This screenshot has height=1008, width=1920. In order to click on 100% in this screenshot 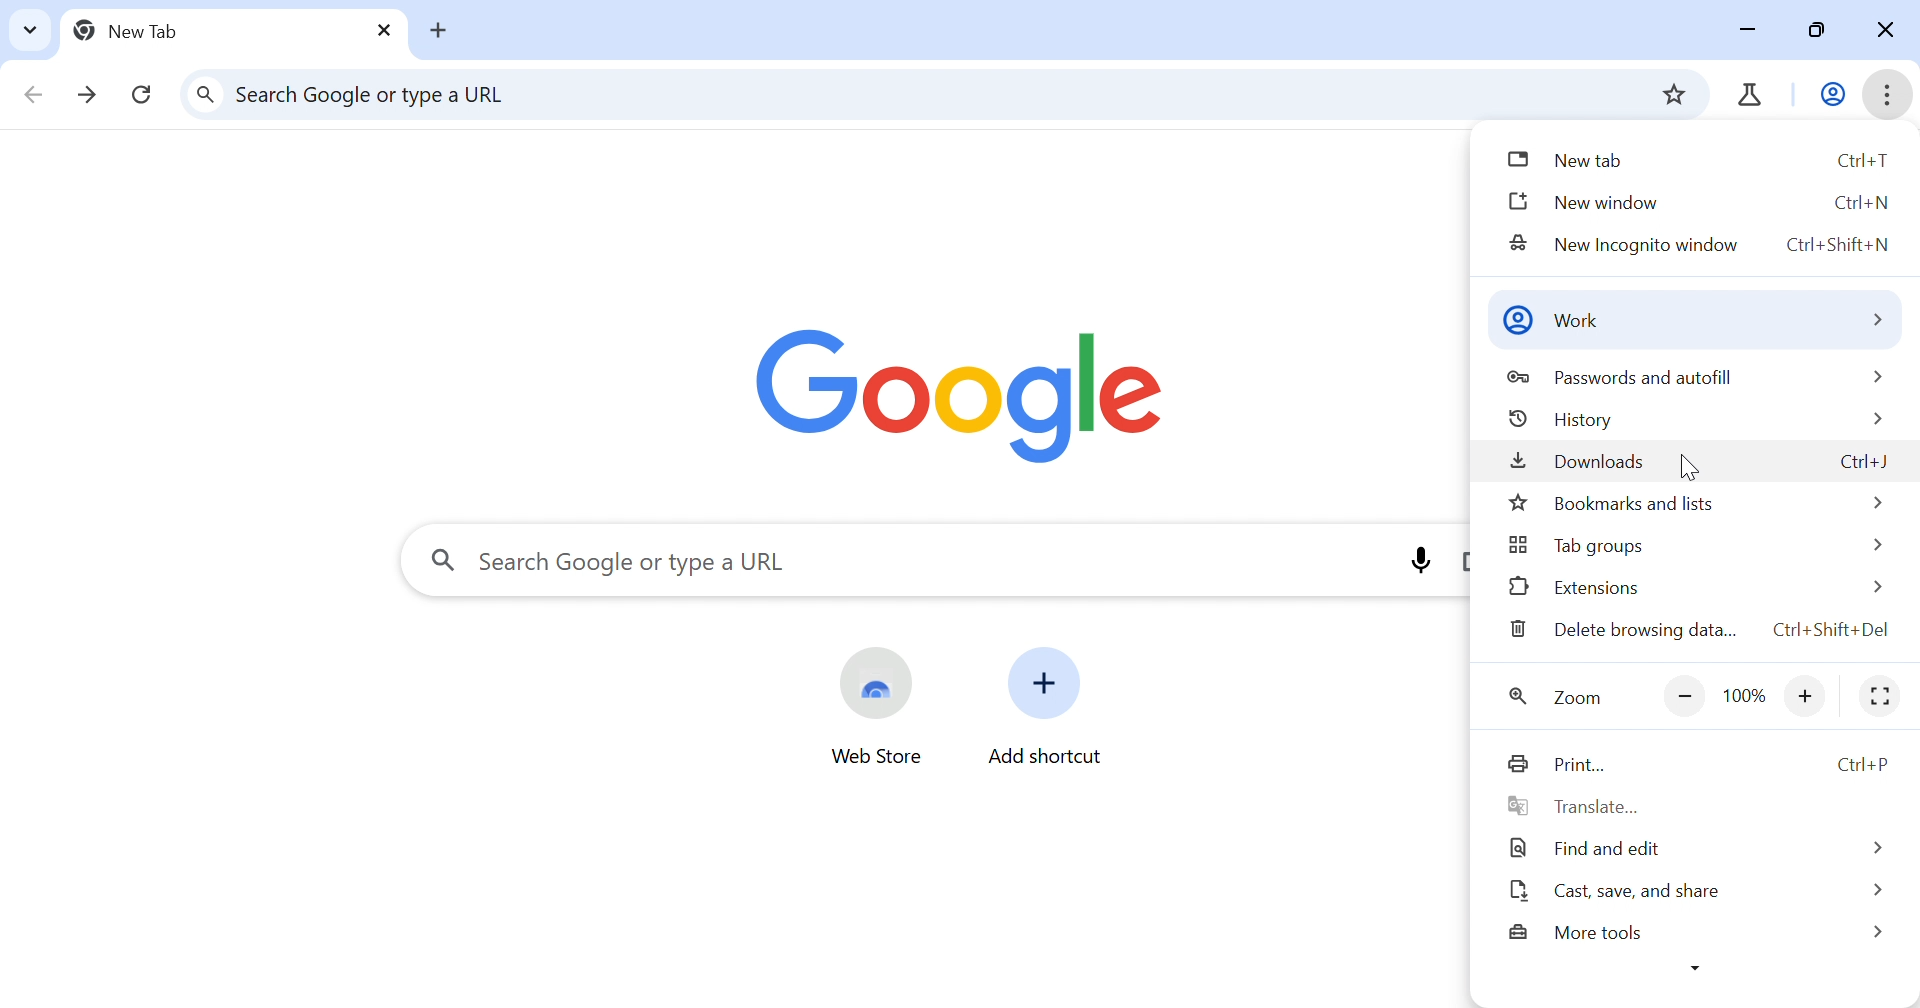, I will do `click(1743, 698)`.